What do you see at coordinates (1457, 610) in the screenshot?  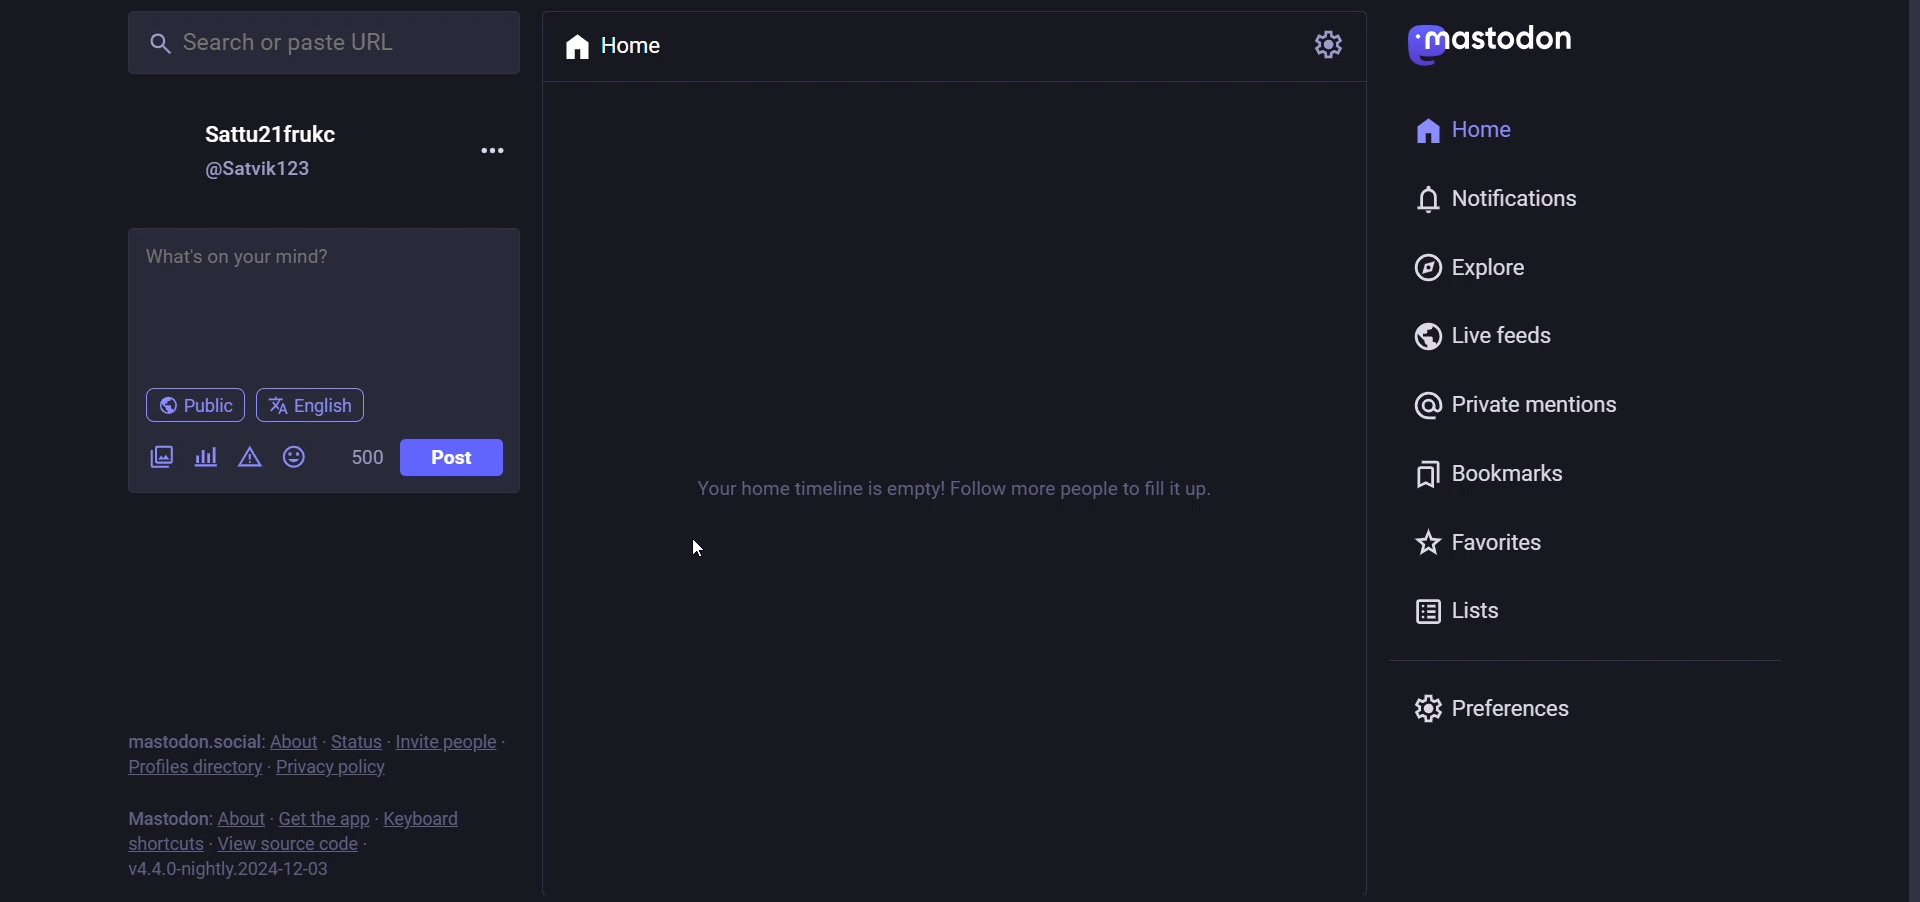 I see `list` at bounding box center [1457, 610].